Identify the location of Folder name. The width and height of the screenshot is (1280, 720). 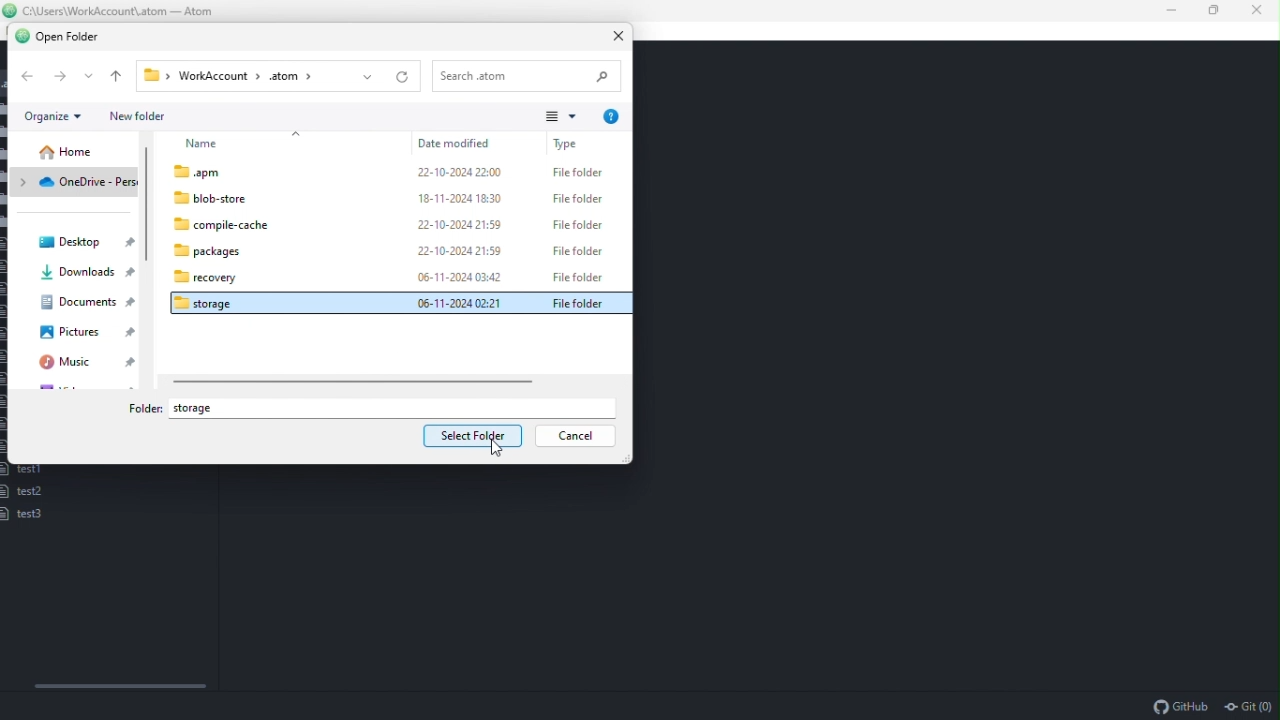
(198, 409).